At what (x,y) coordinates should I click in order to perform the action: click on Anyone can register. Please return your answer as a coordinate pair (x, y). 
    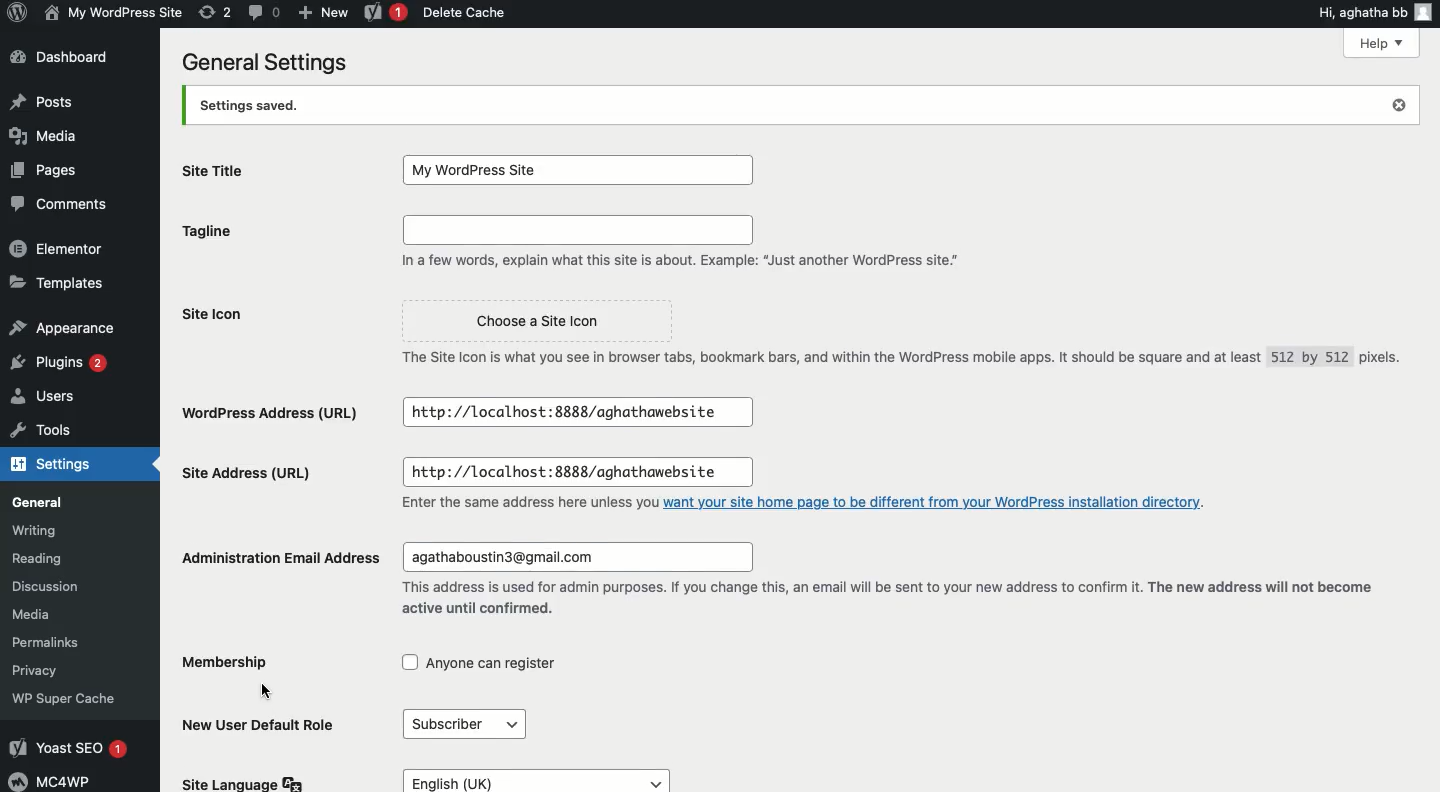
    Looking at the image, I should click on (478, 662).